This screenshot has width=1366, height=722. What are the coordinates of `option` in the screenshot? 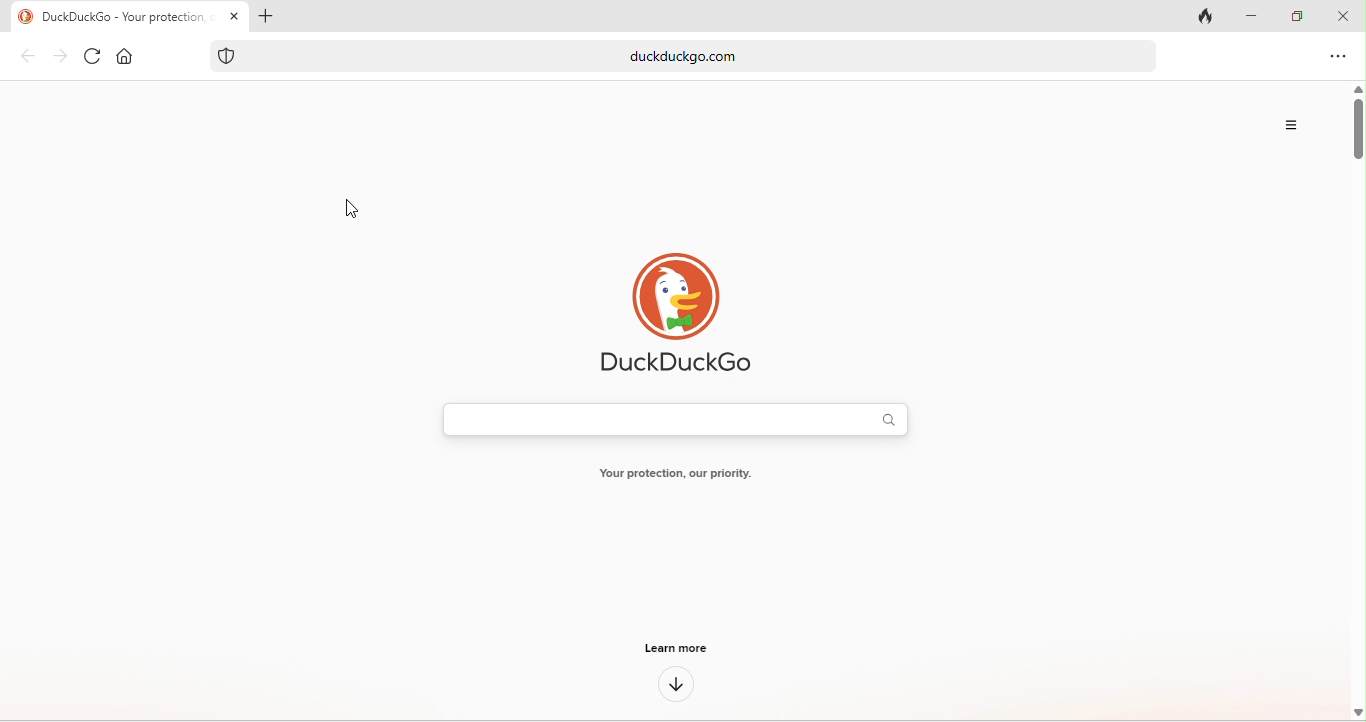 It's located at (1285, 122).